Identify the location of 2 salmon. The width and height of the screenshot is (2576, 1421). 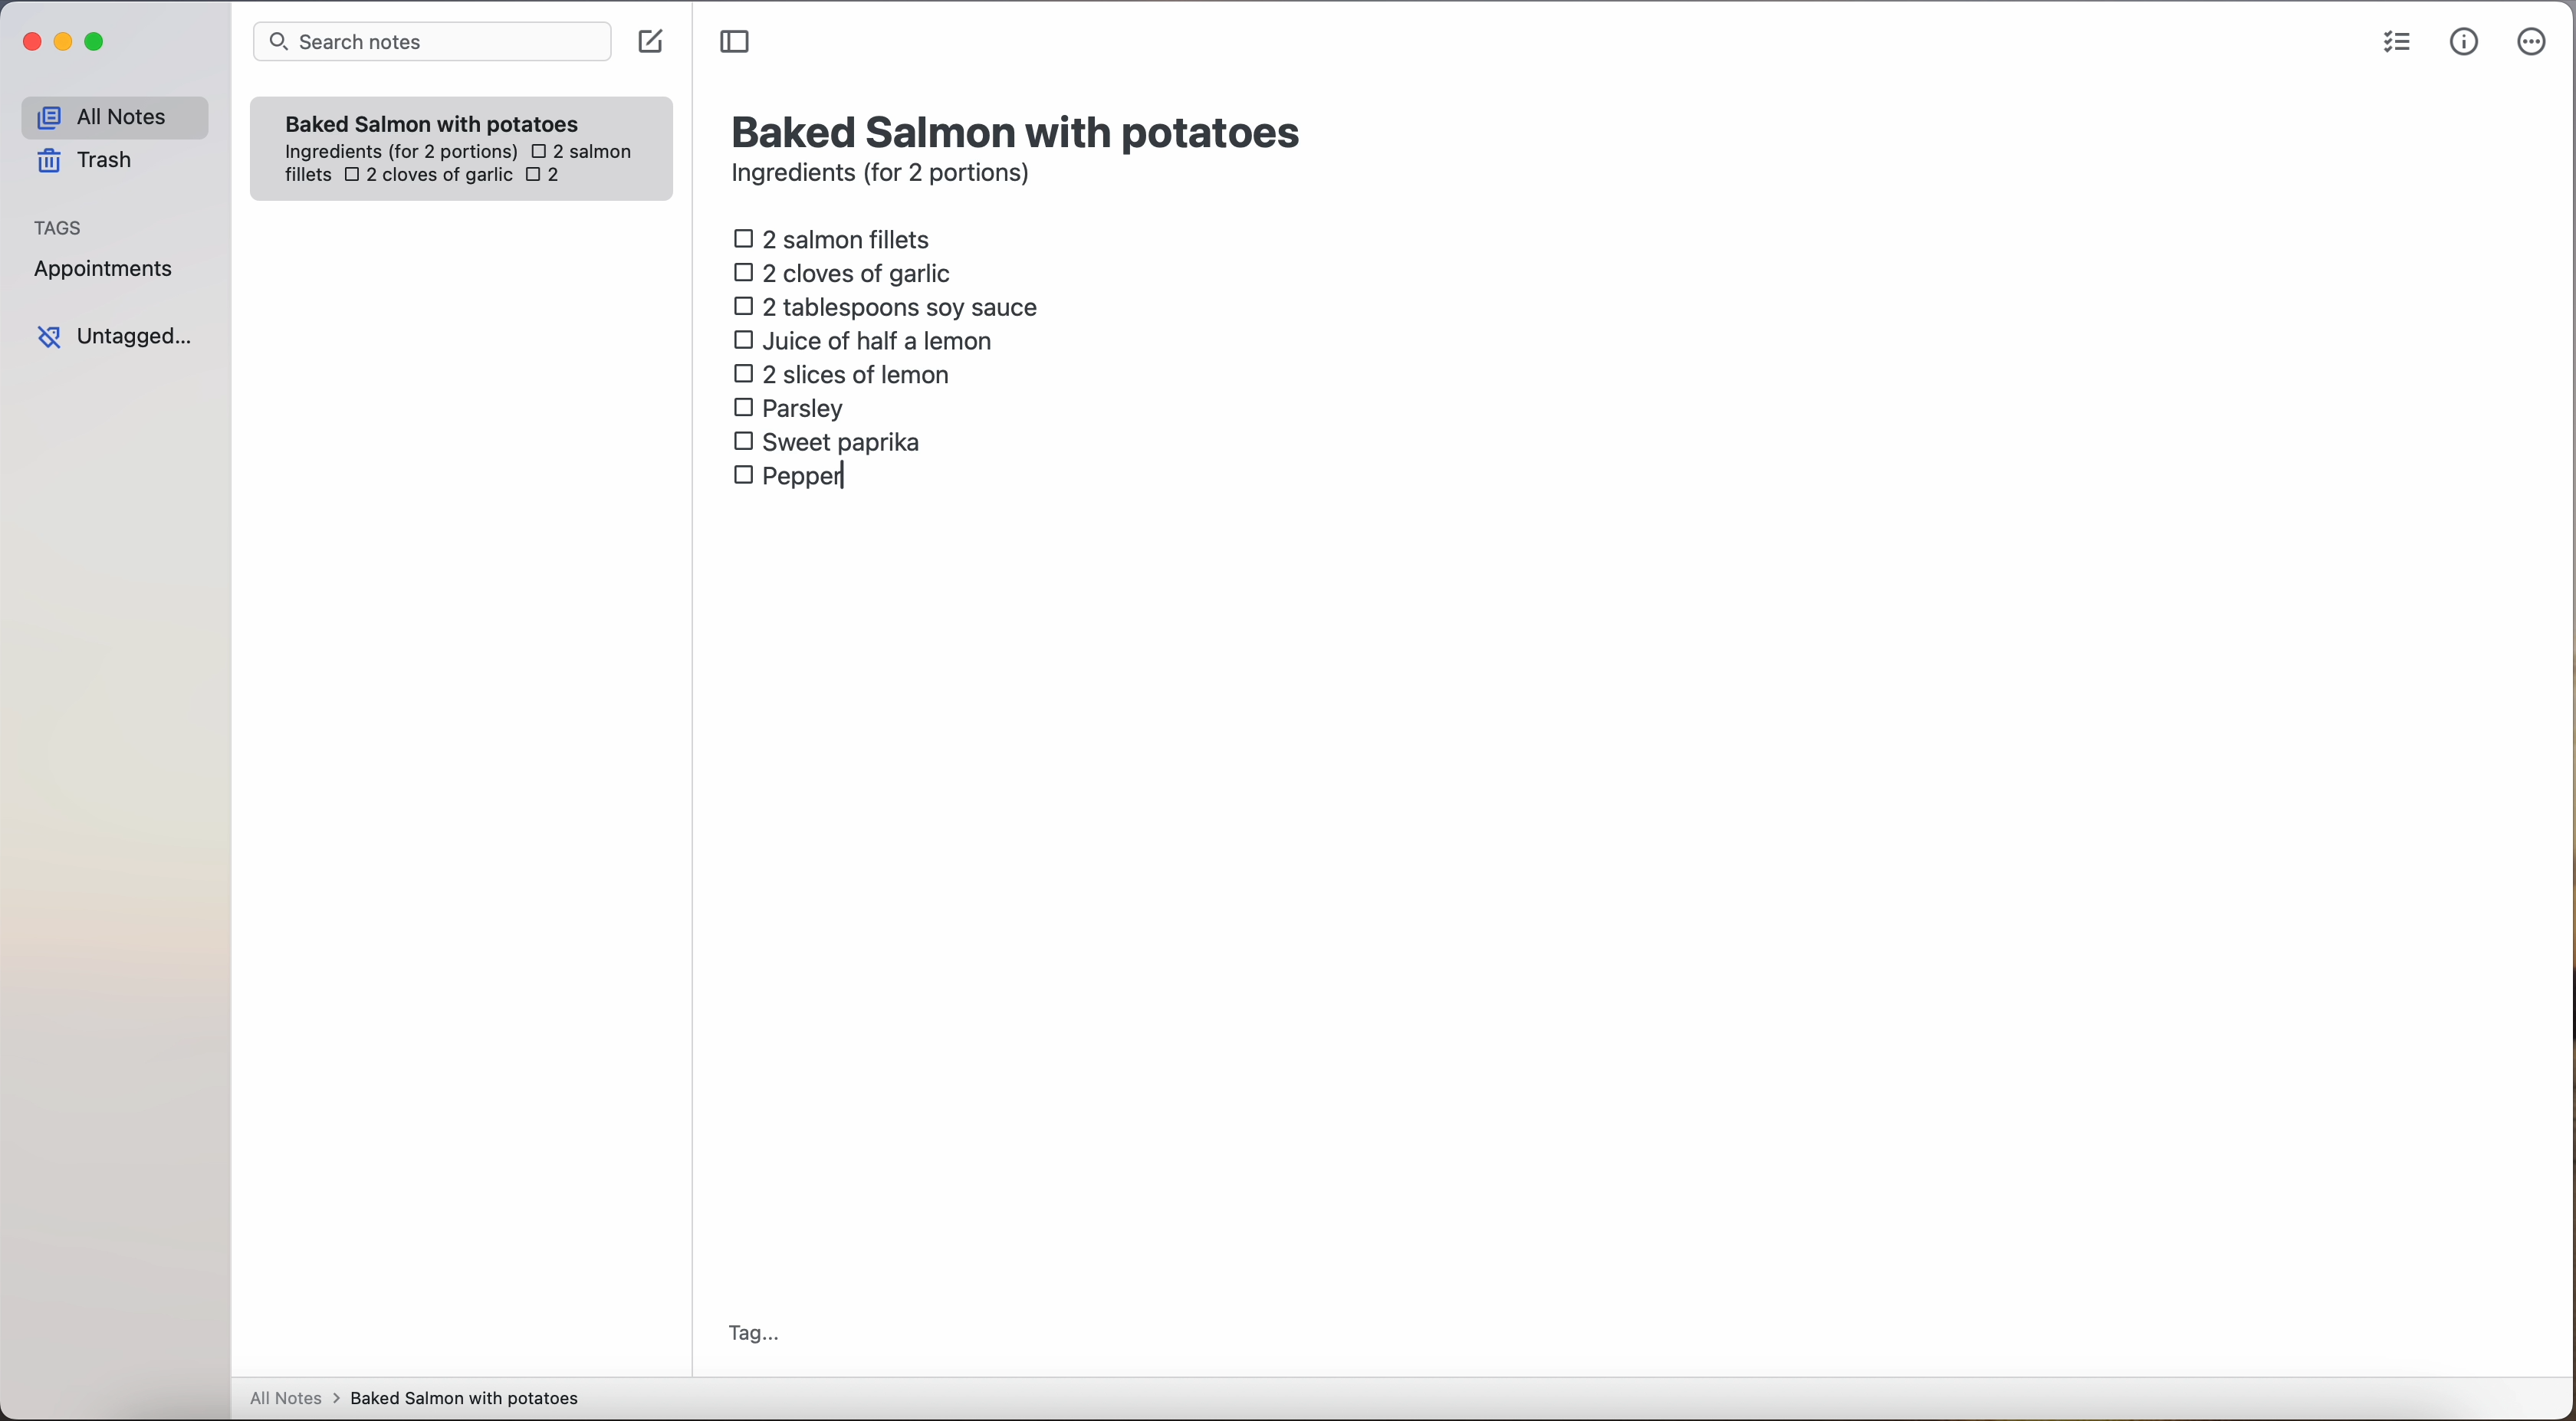
(579, 148).